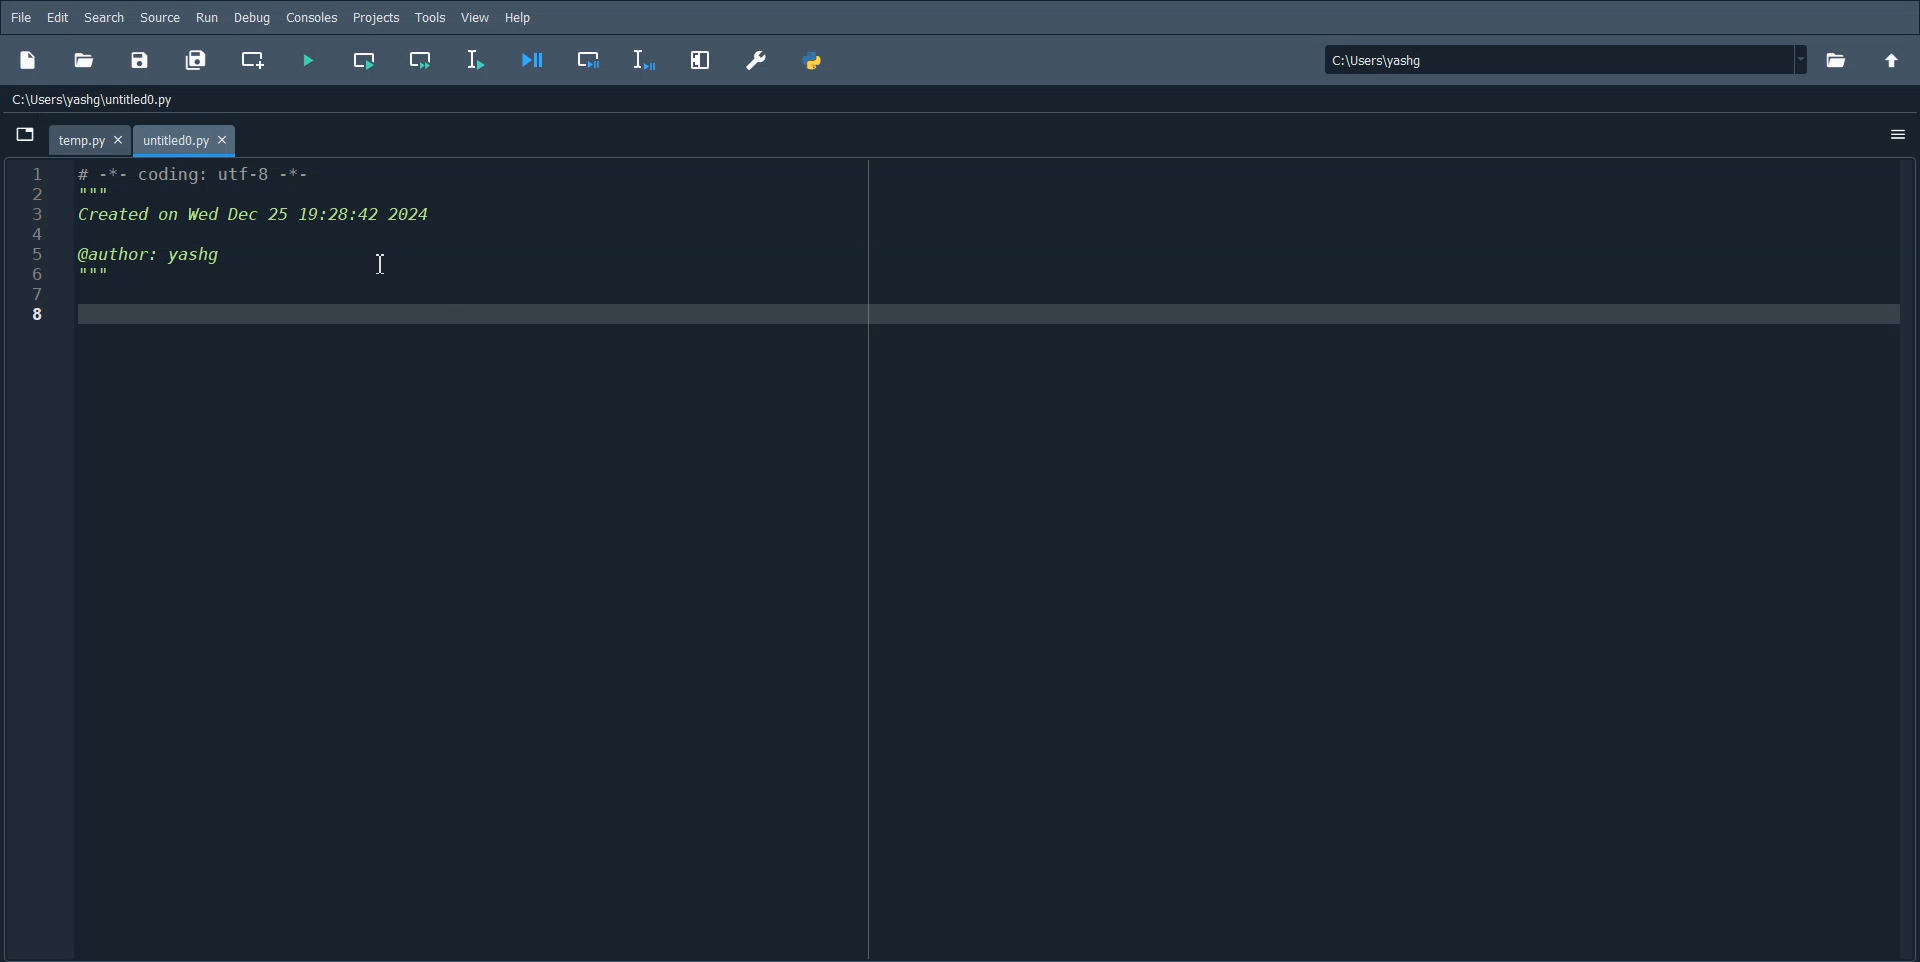 Image resolution: width=1920 pixels, height=962 pixels. I want to click on Debug file, so click(531, 62).